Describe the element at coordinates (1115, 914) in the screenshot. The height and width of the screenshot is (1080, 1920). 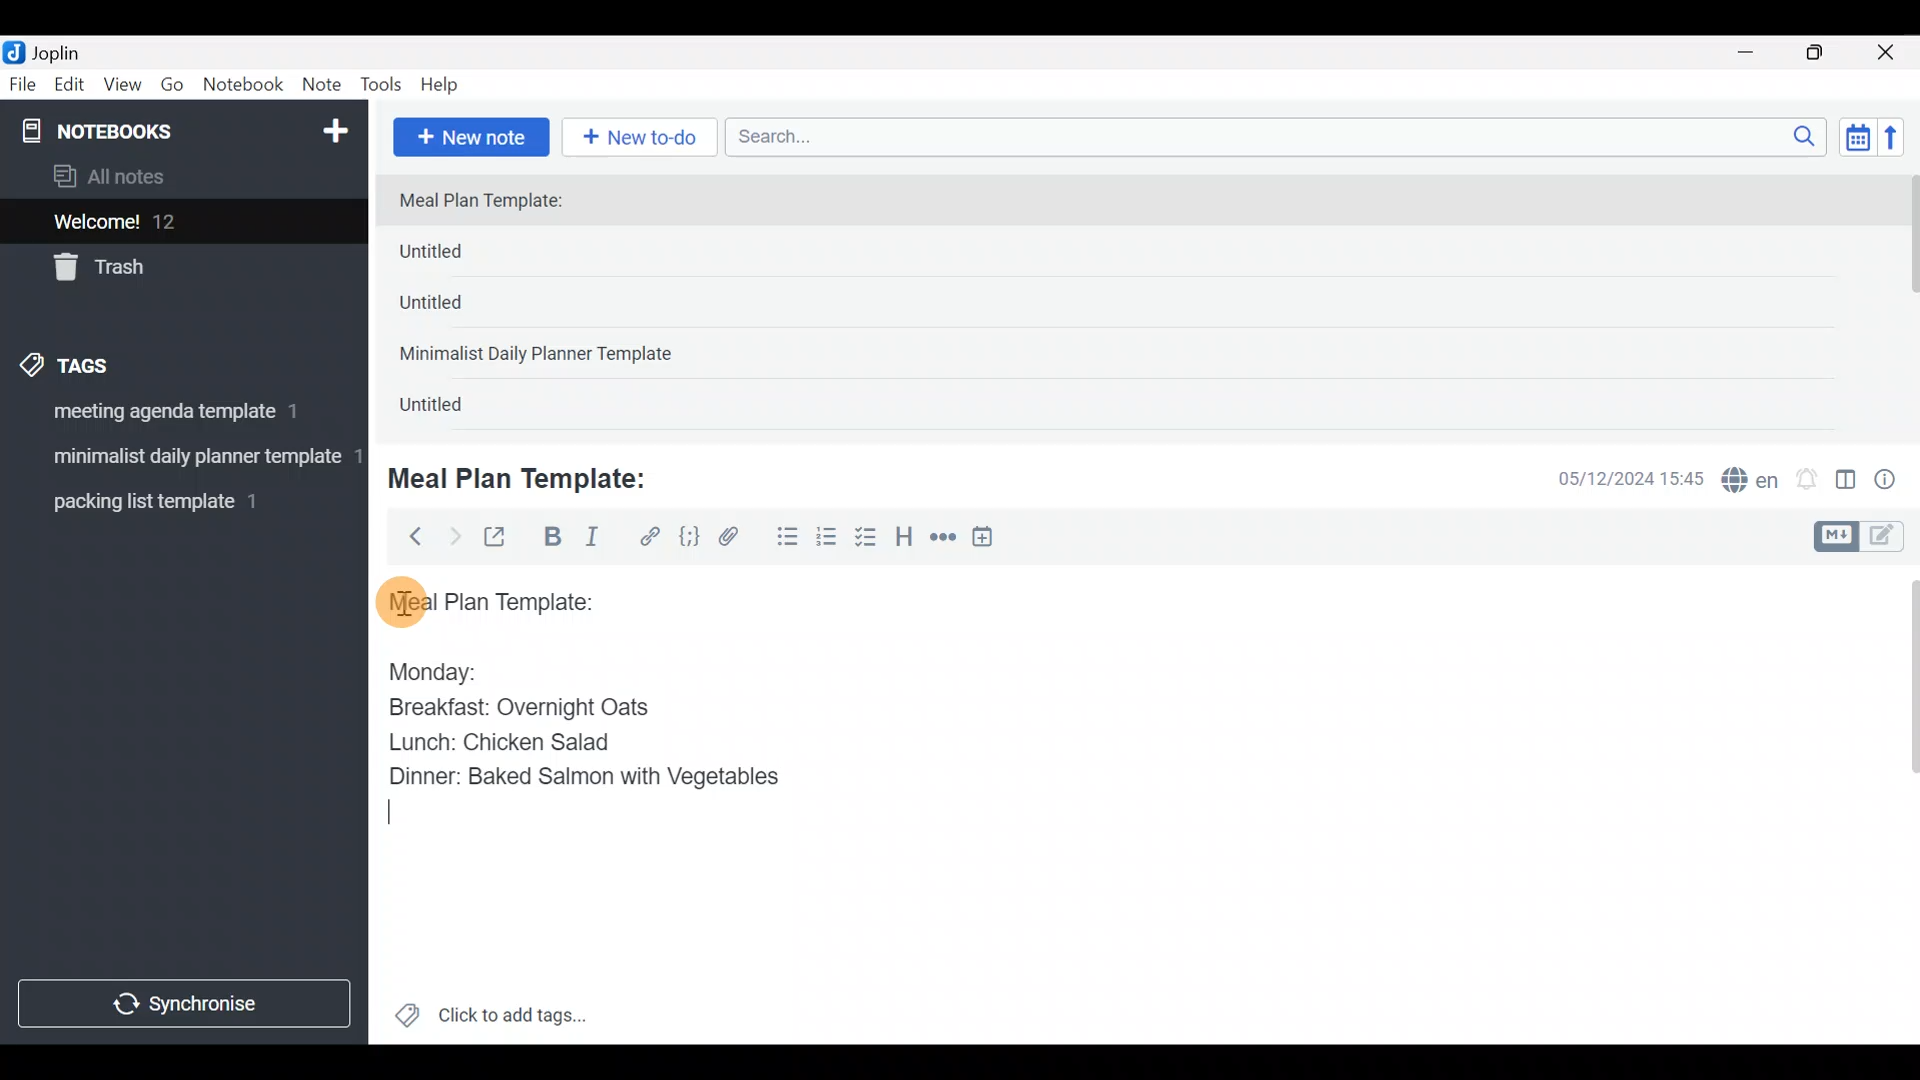
I see `Text editor` at that location.